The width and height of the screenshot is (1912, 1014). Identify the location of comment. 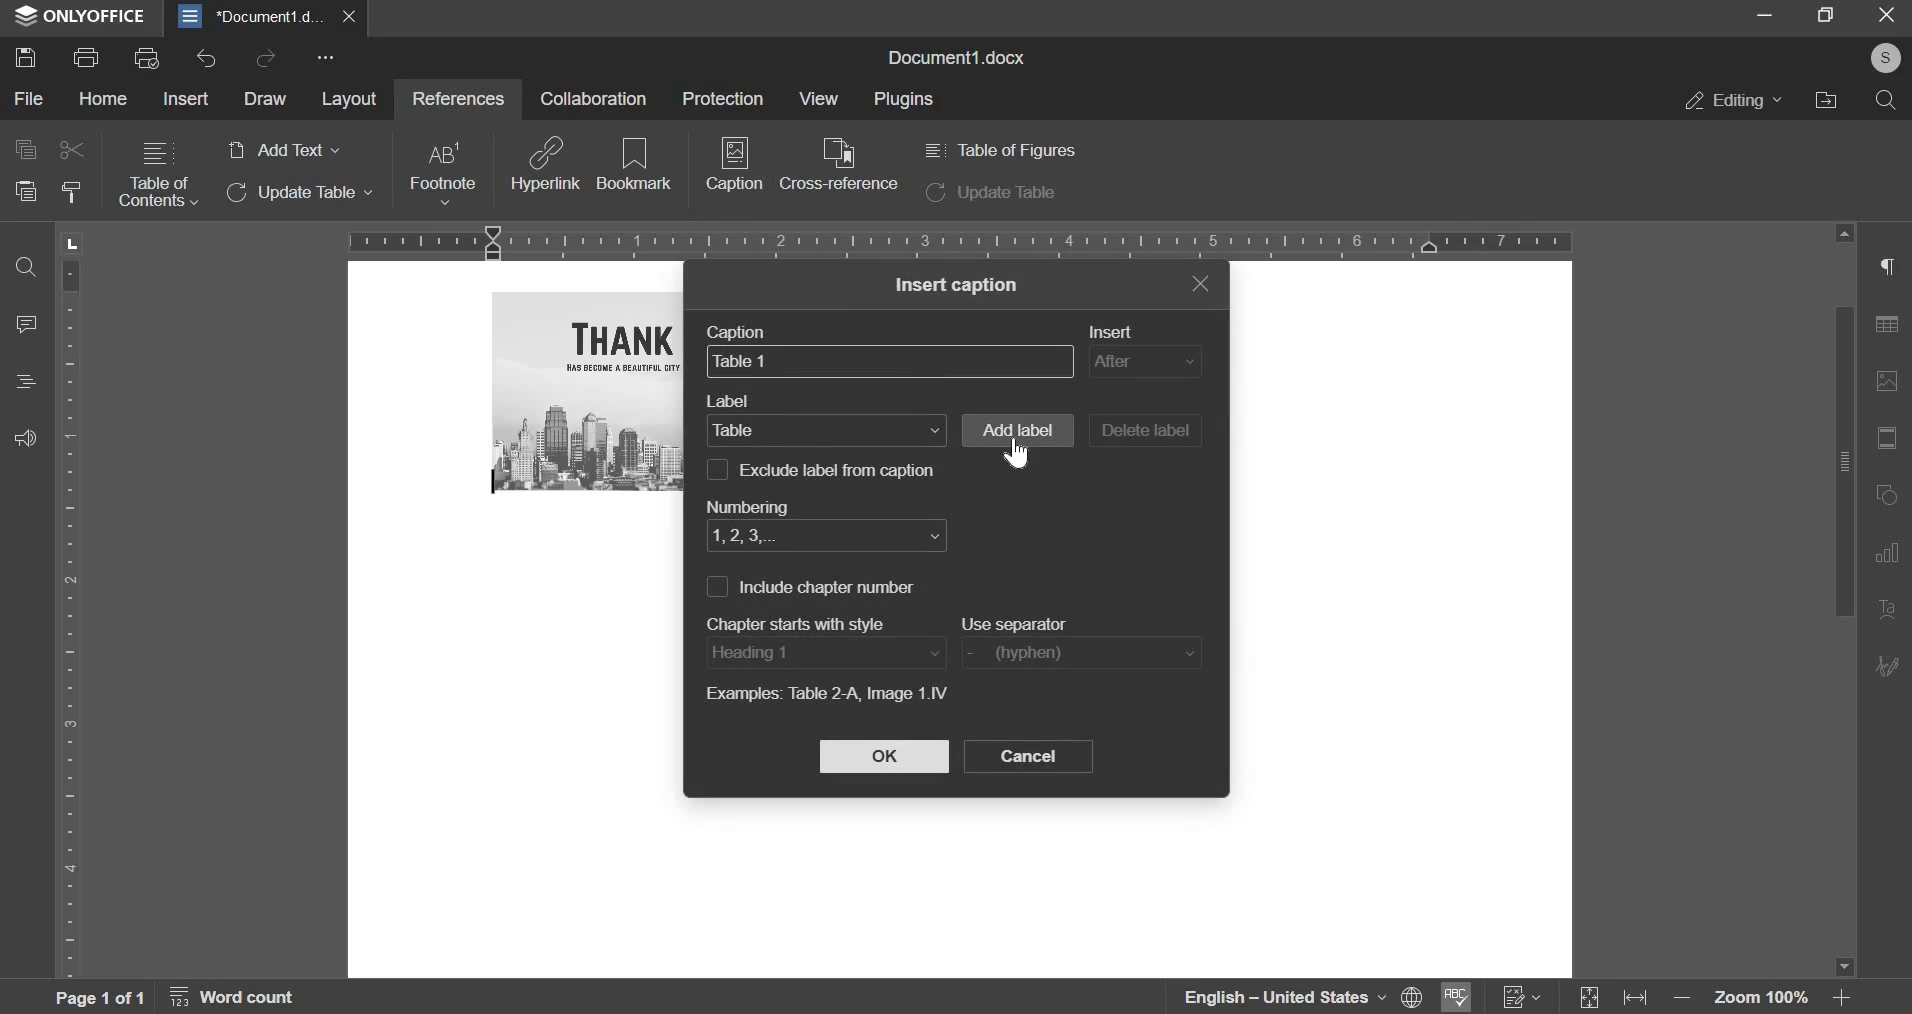
(28, 322).